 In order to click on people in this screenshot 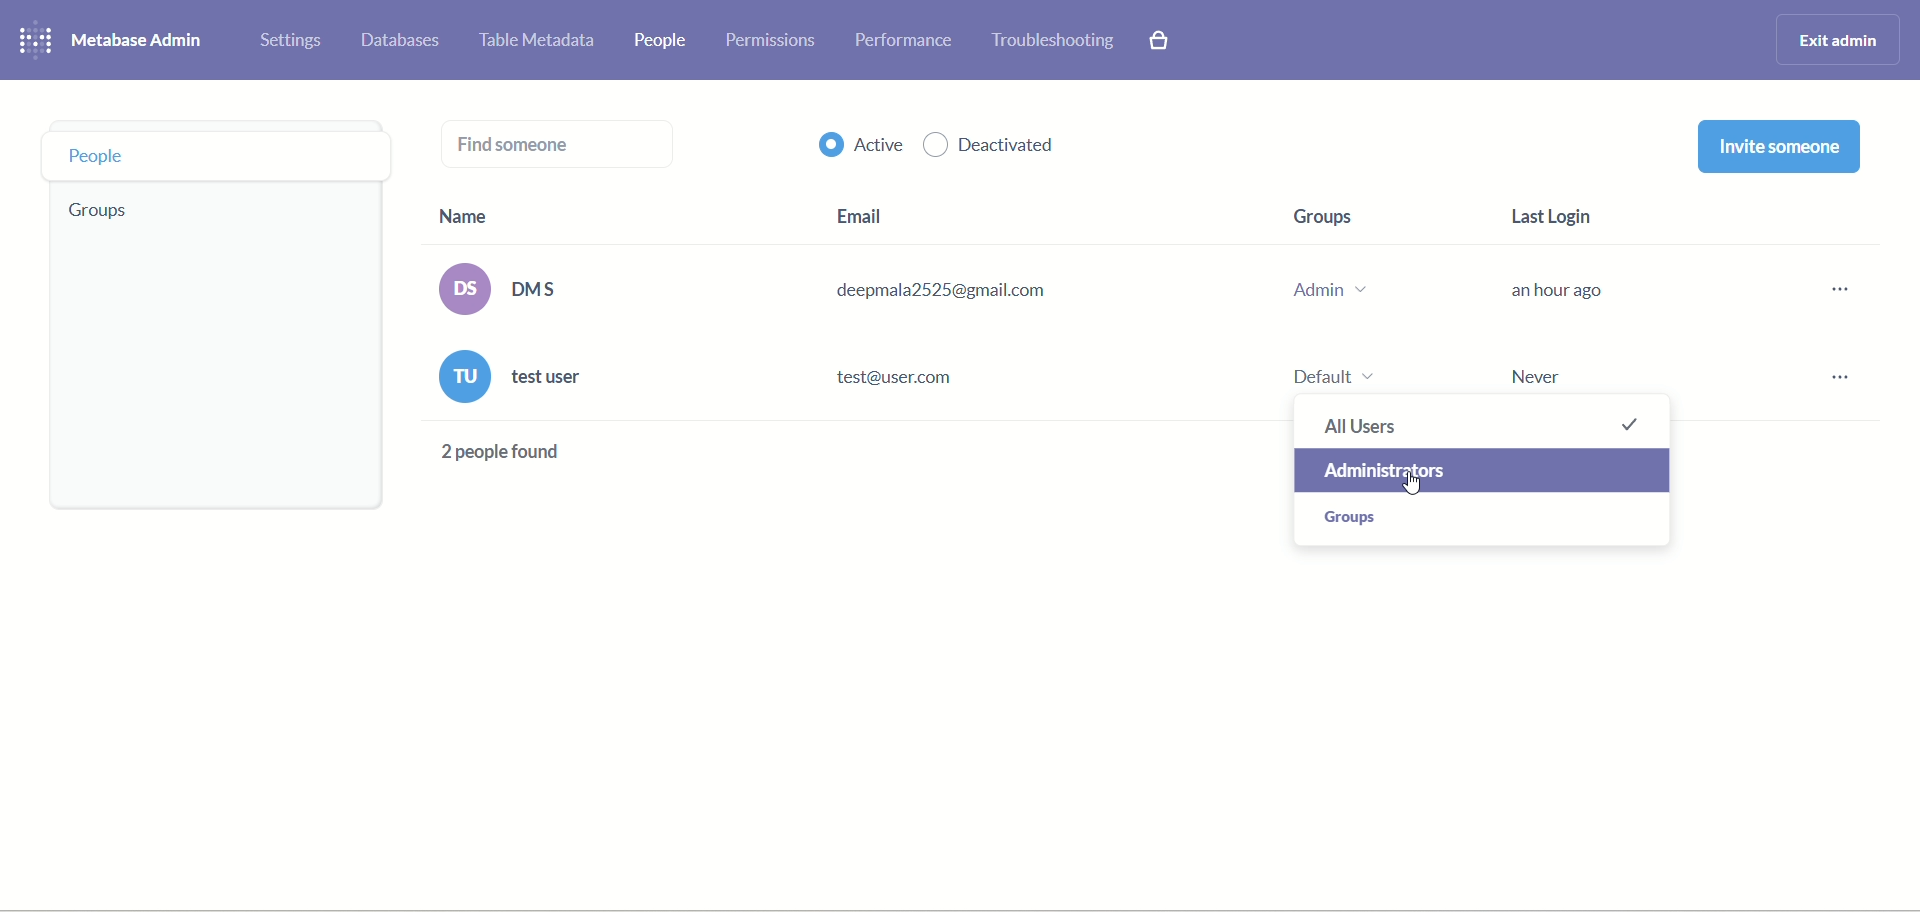, I will do `click(664, 39)`.